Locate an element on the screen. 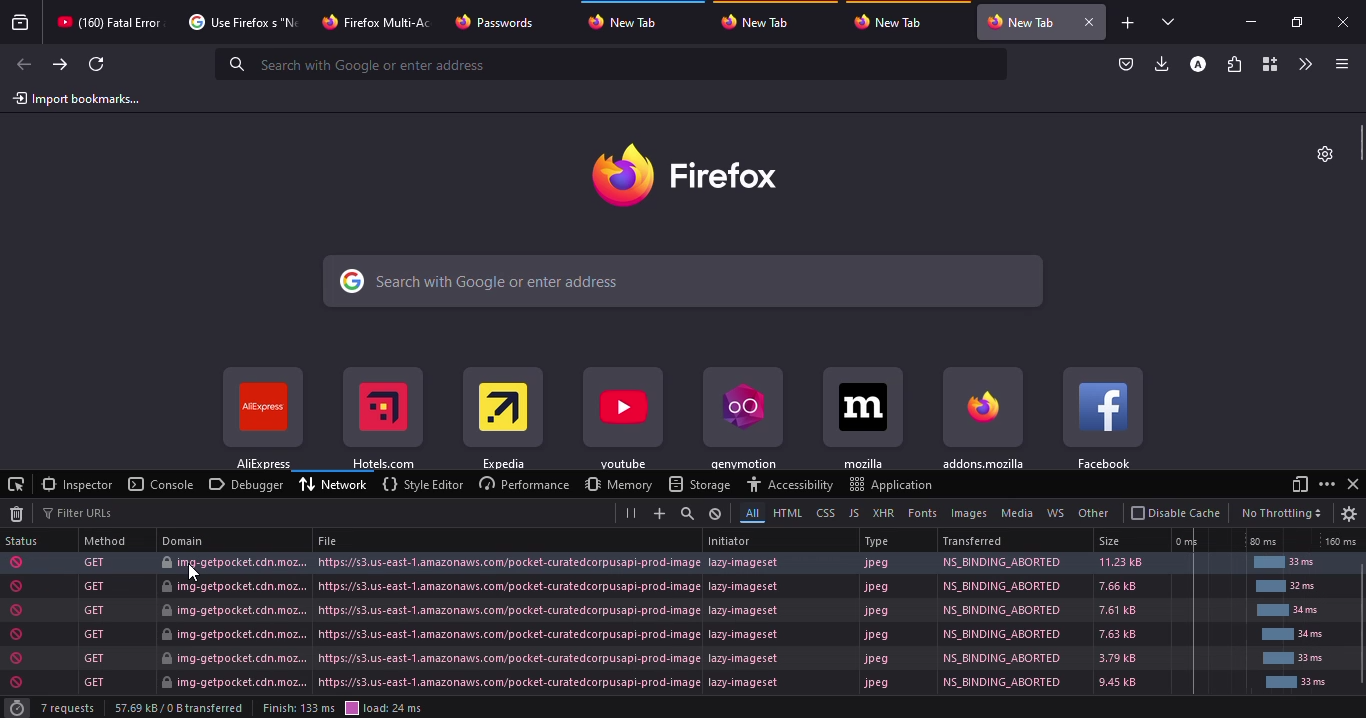 This screenshot has width=1366, height=718. other is located at coordinates (1092, 513).